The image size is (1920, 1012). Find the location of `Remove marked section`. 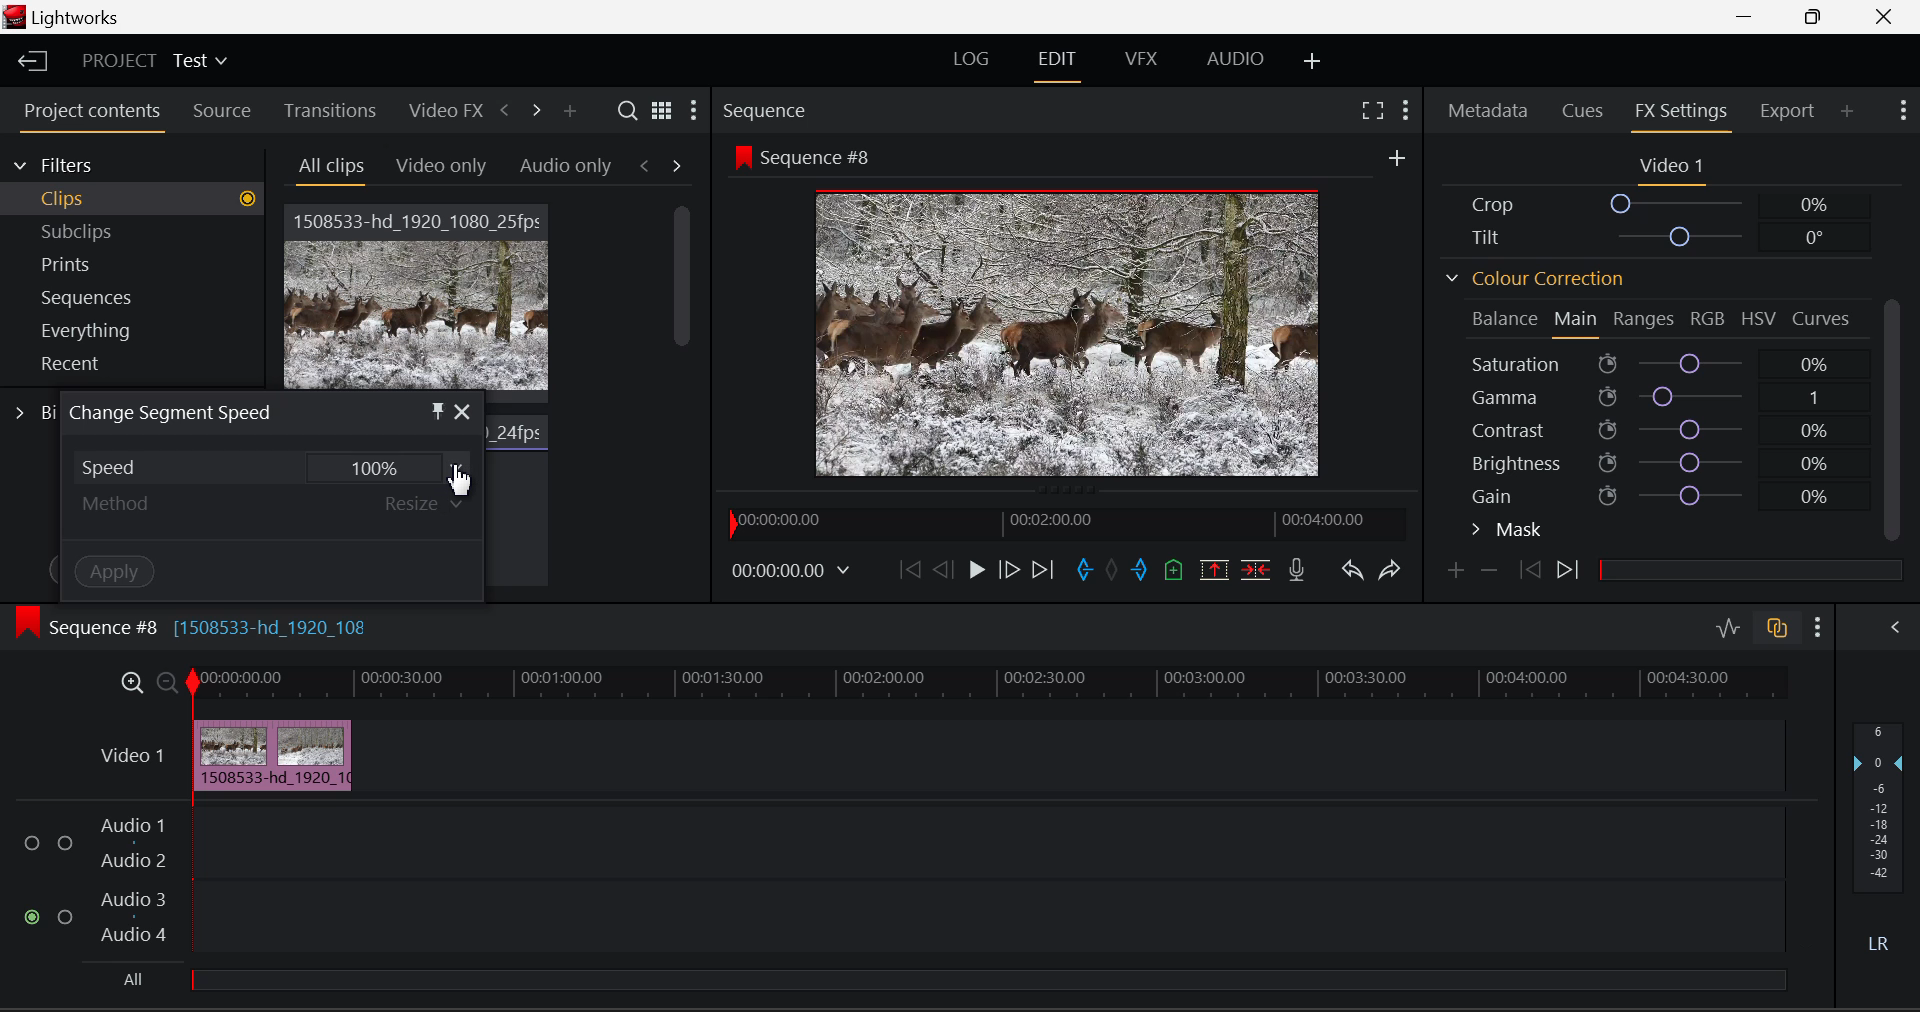

Remove marked section is located at coordinates (1213, 567).